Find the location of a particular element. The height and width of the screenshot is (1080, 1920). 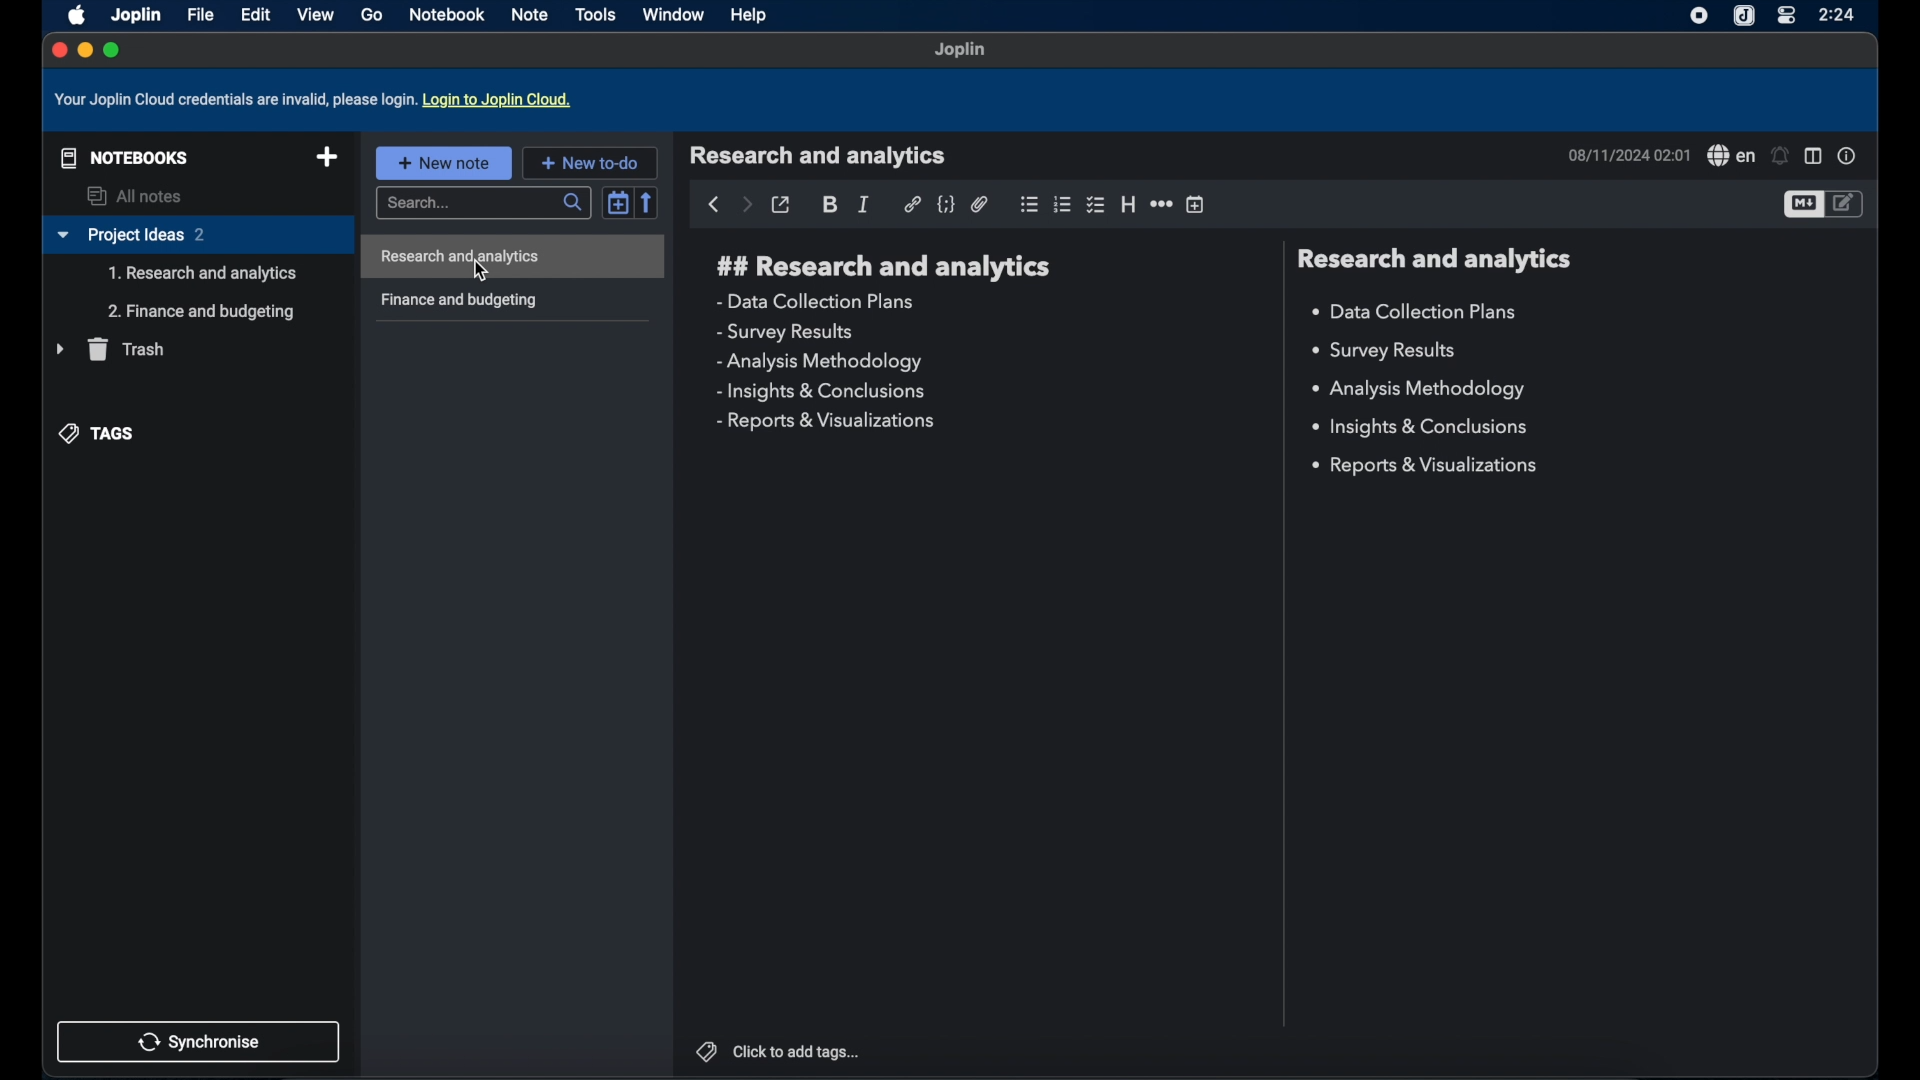

help is located at coordinates (750, 17).